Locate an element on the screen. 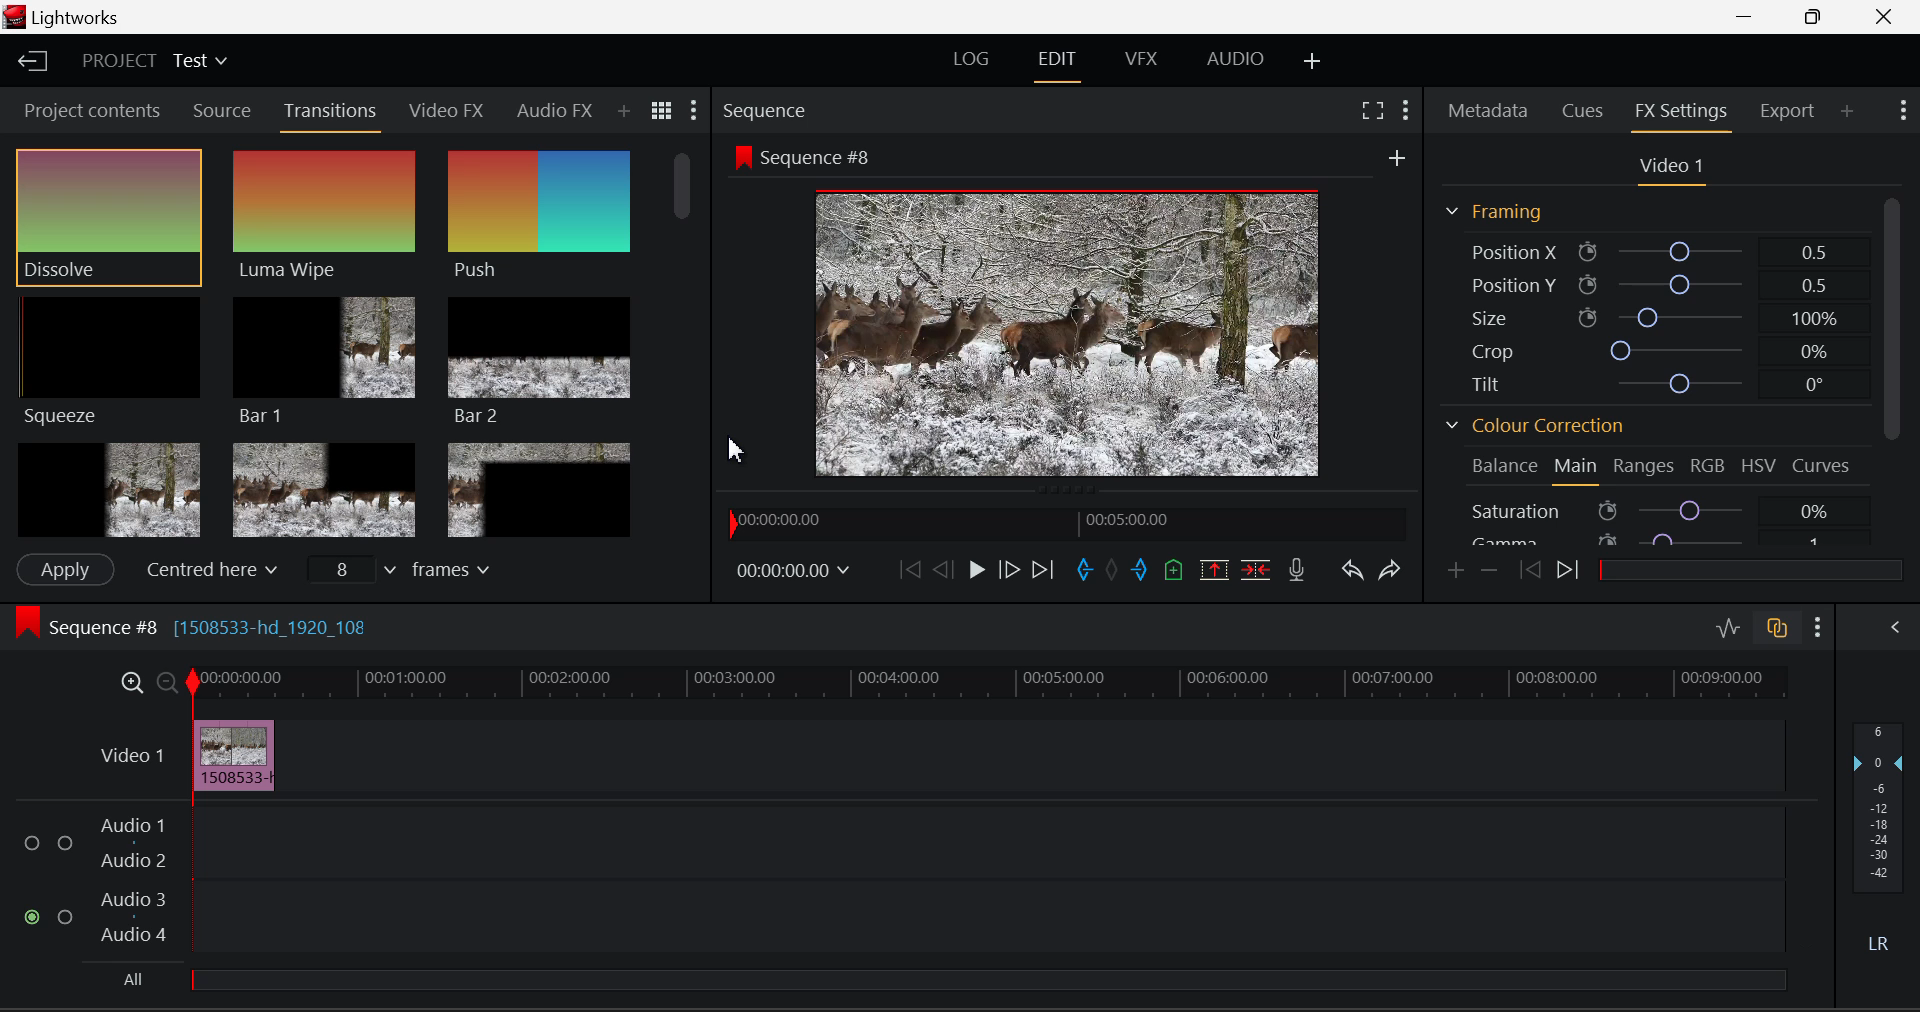  Box 2 is located at coordinates (324, 489).